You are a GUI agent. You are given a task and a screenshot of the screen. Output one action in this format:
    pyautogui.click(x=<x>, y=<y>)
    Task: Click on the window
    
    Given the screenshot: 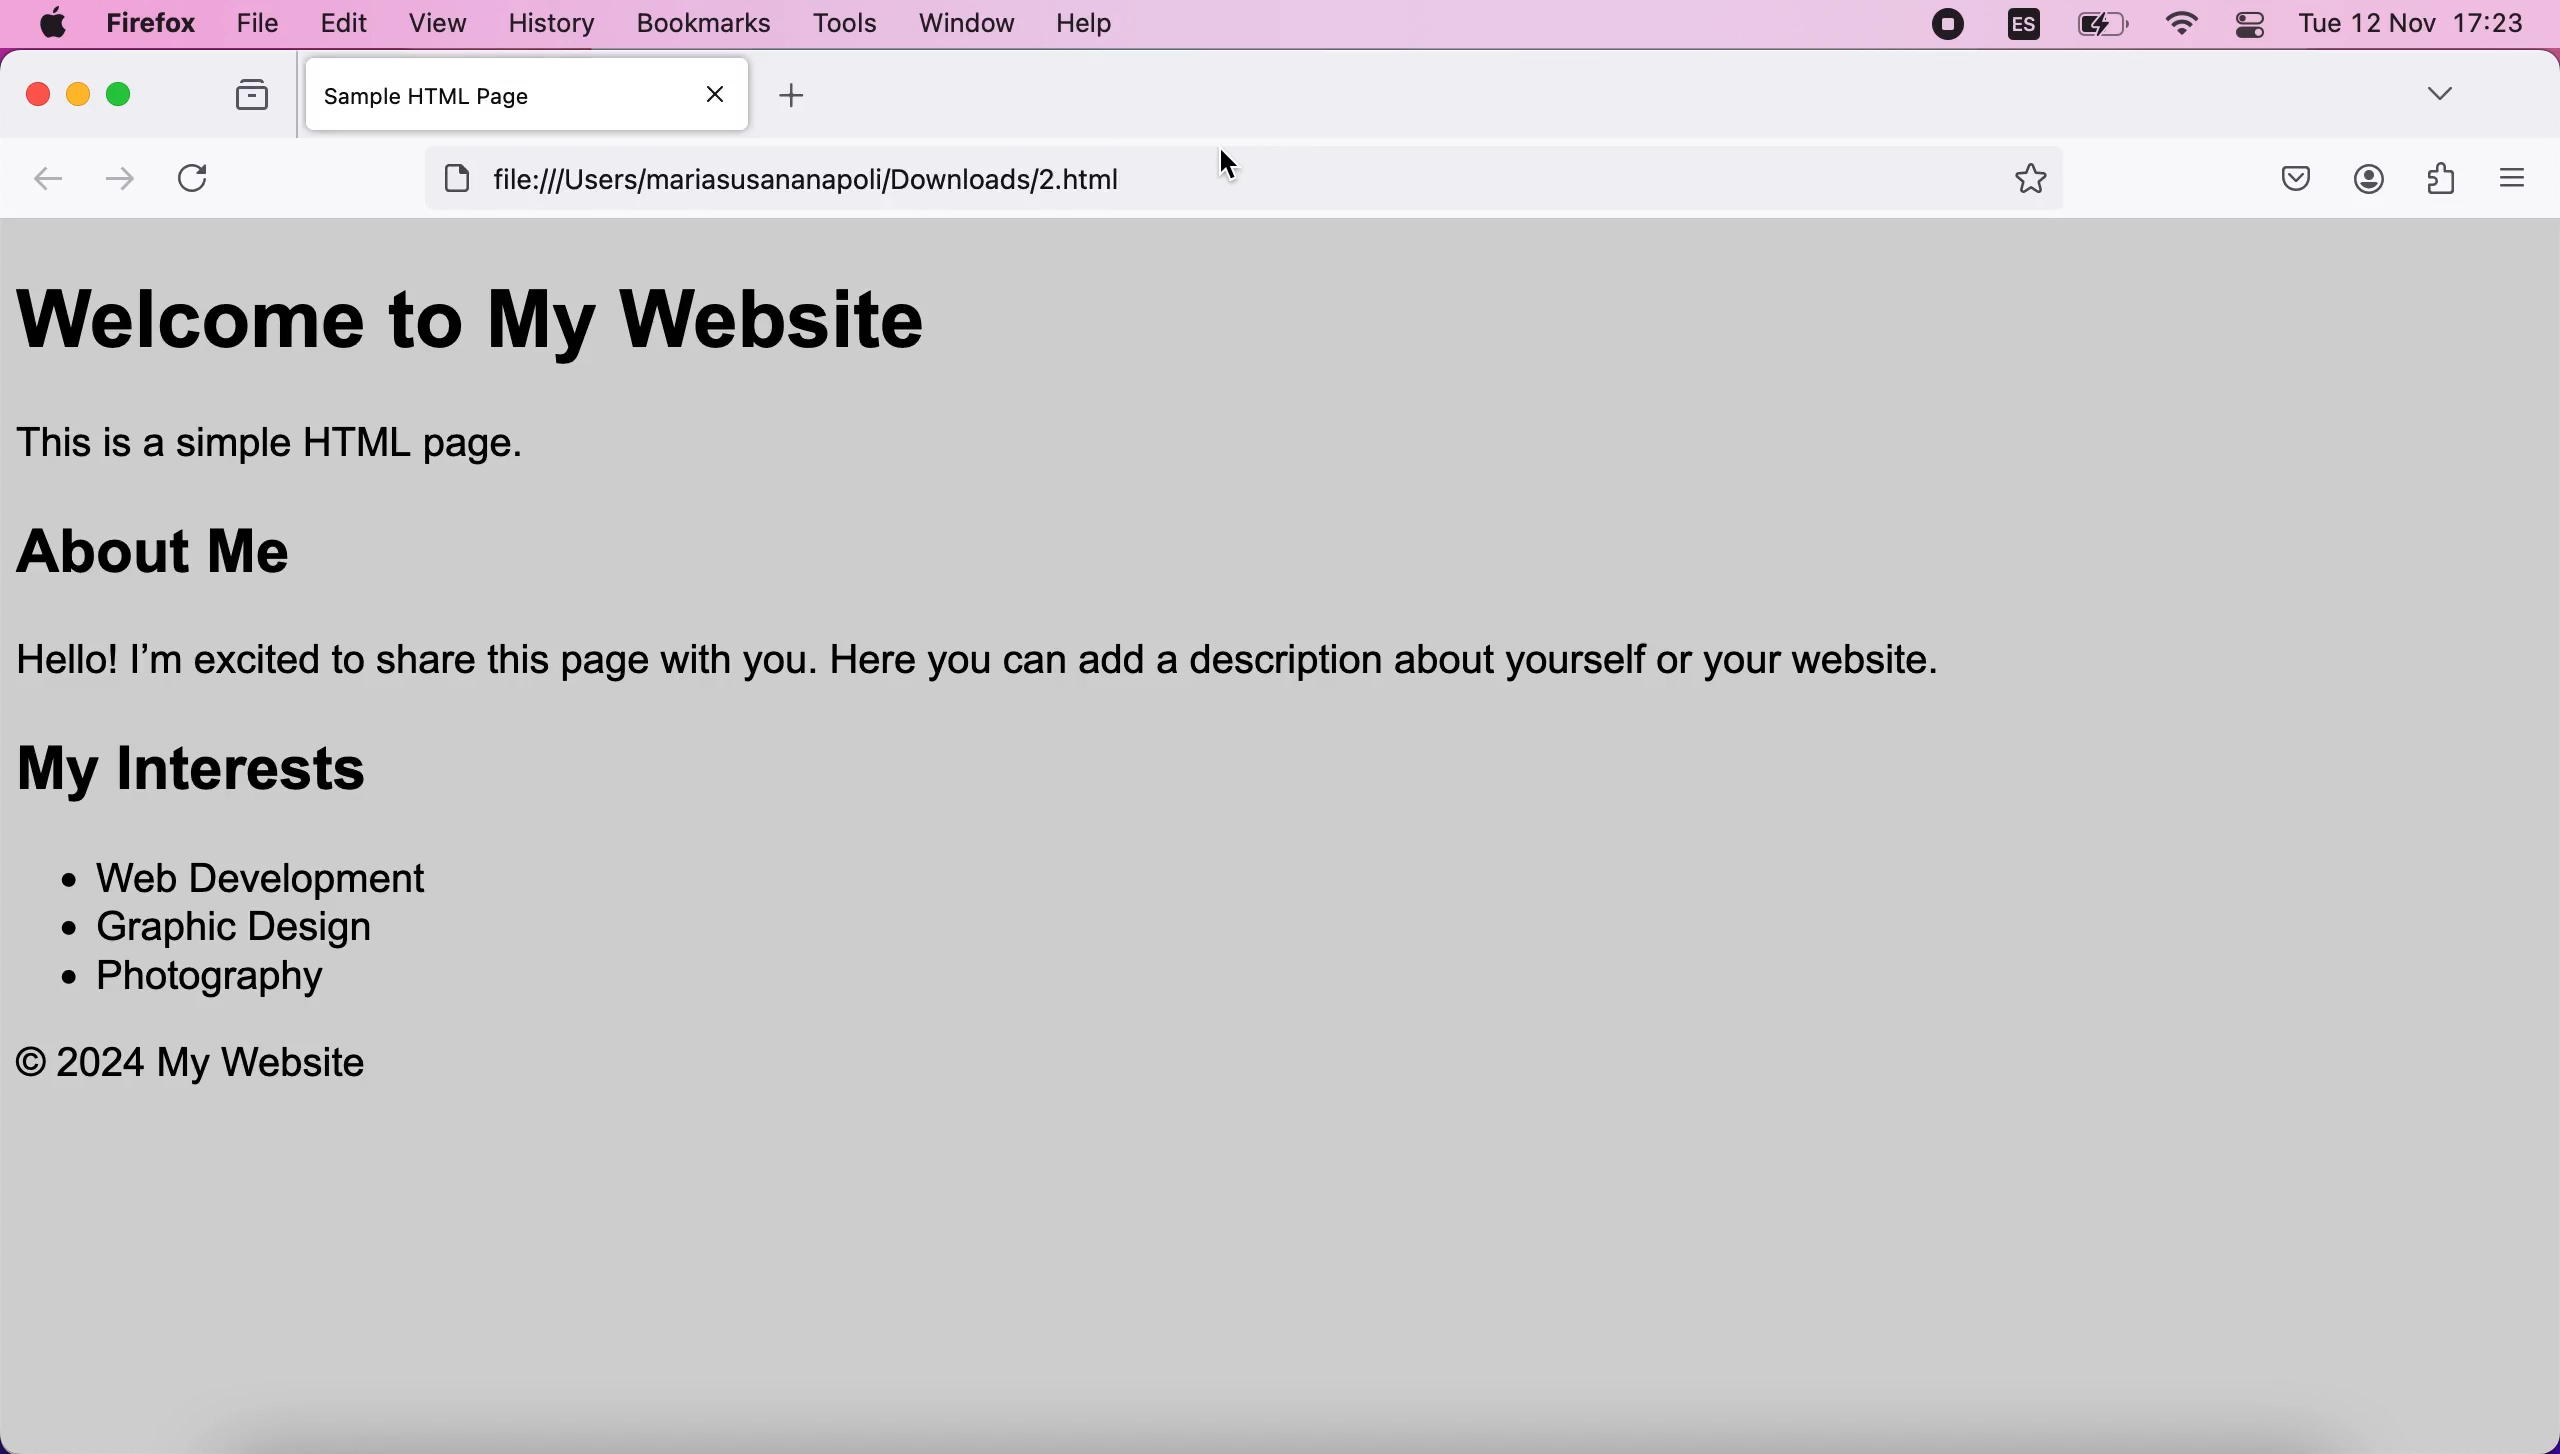 What is the action you would take?
    pyautogui.click(x=962, y=28)
    